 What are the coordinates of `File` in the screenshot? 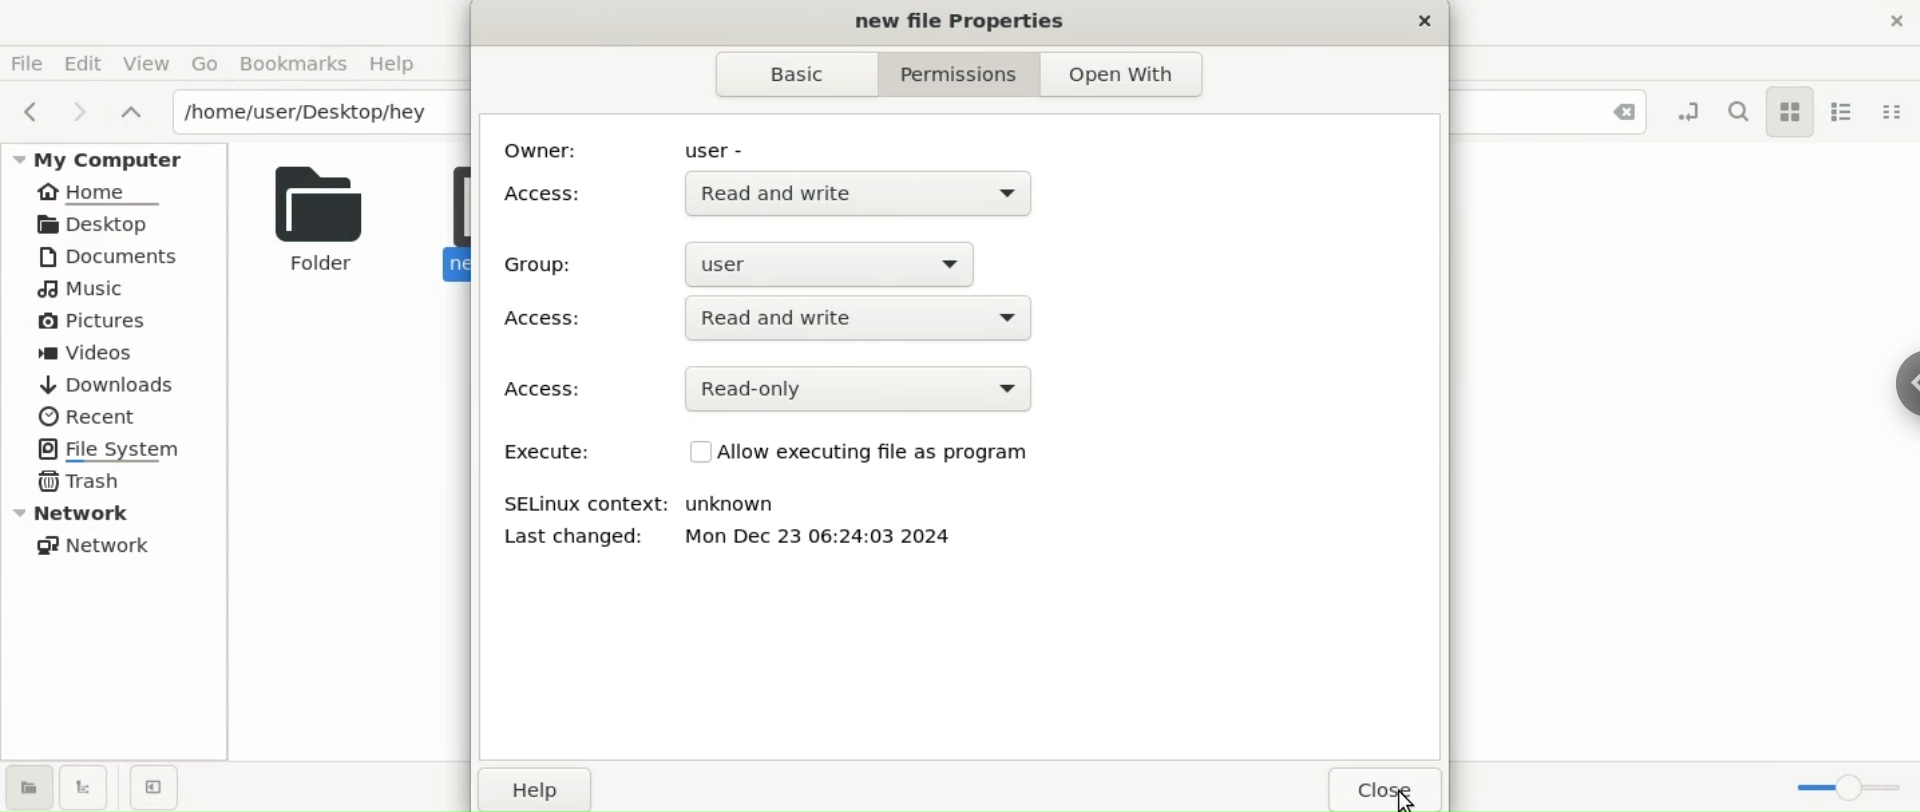 It's located at (25, 64).